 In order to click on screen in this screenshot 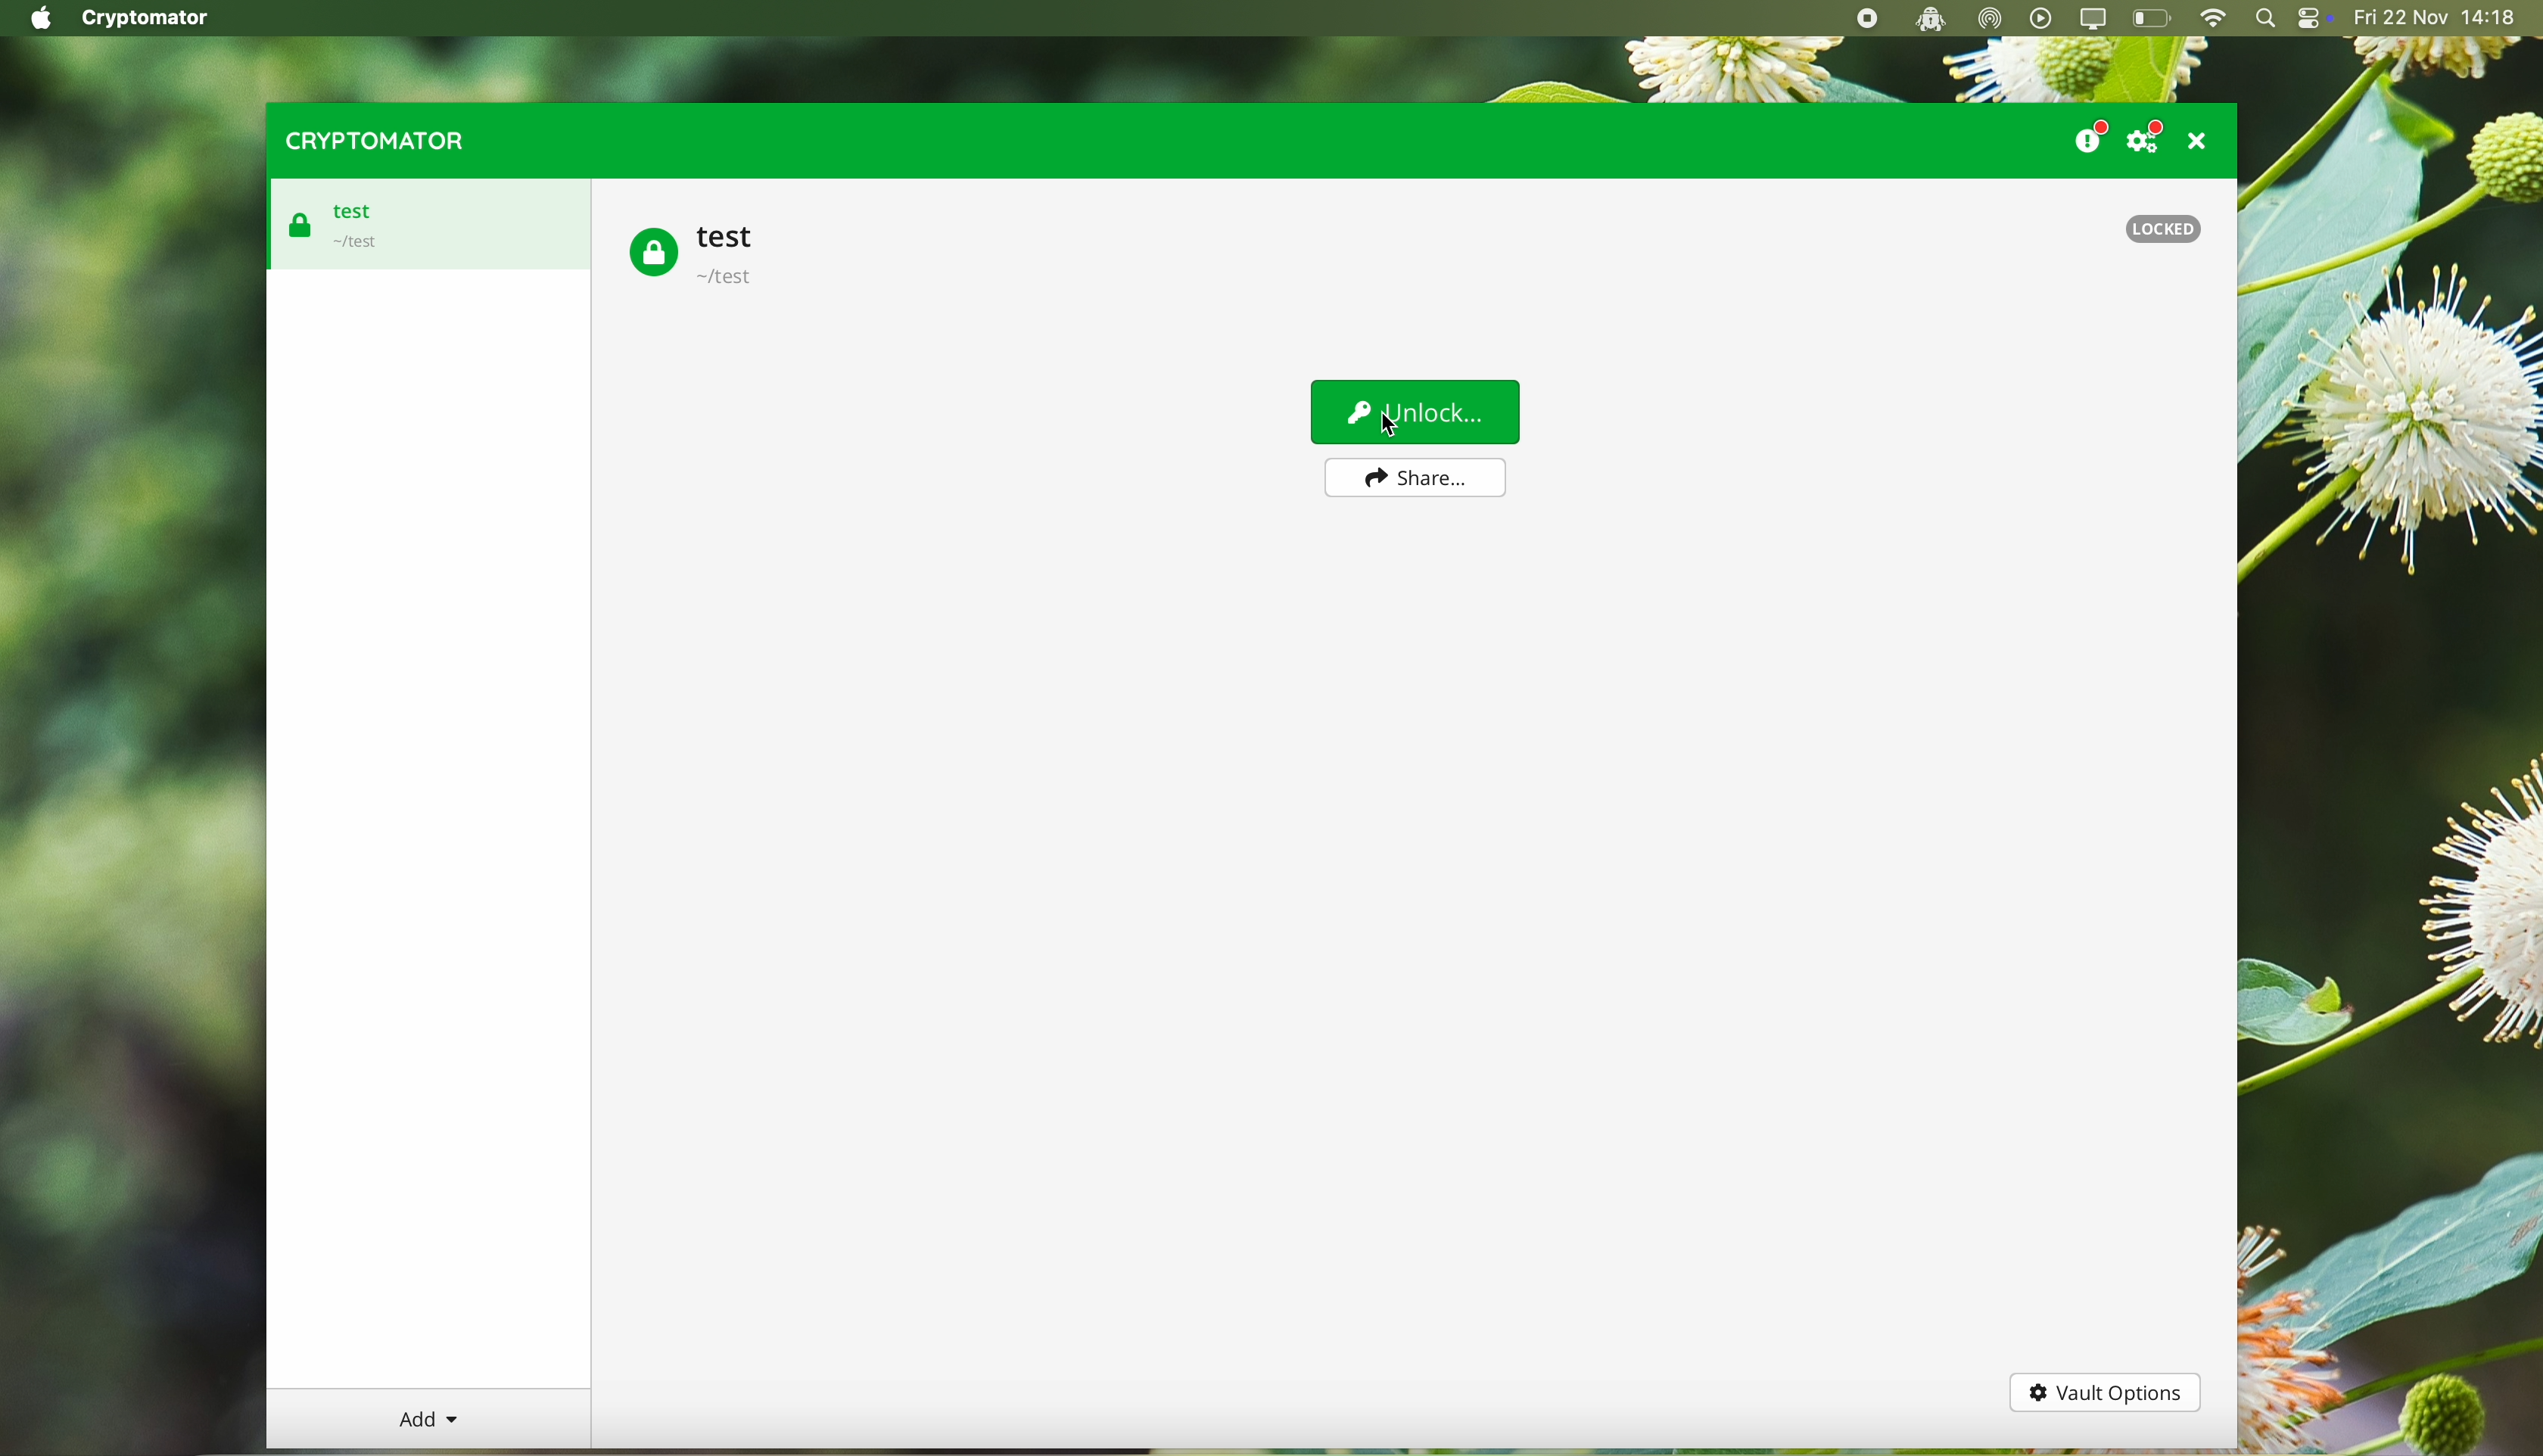, I will do `click(2096, 19)`.